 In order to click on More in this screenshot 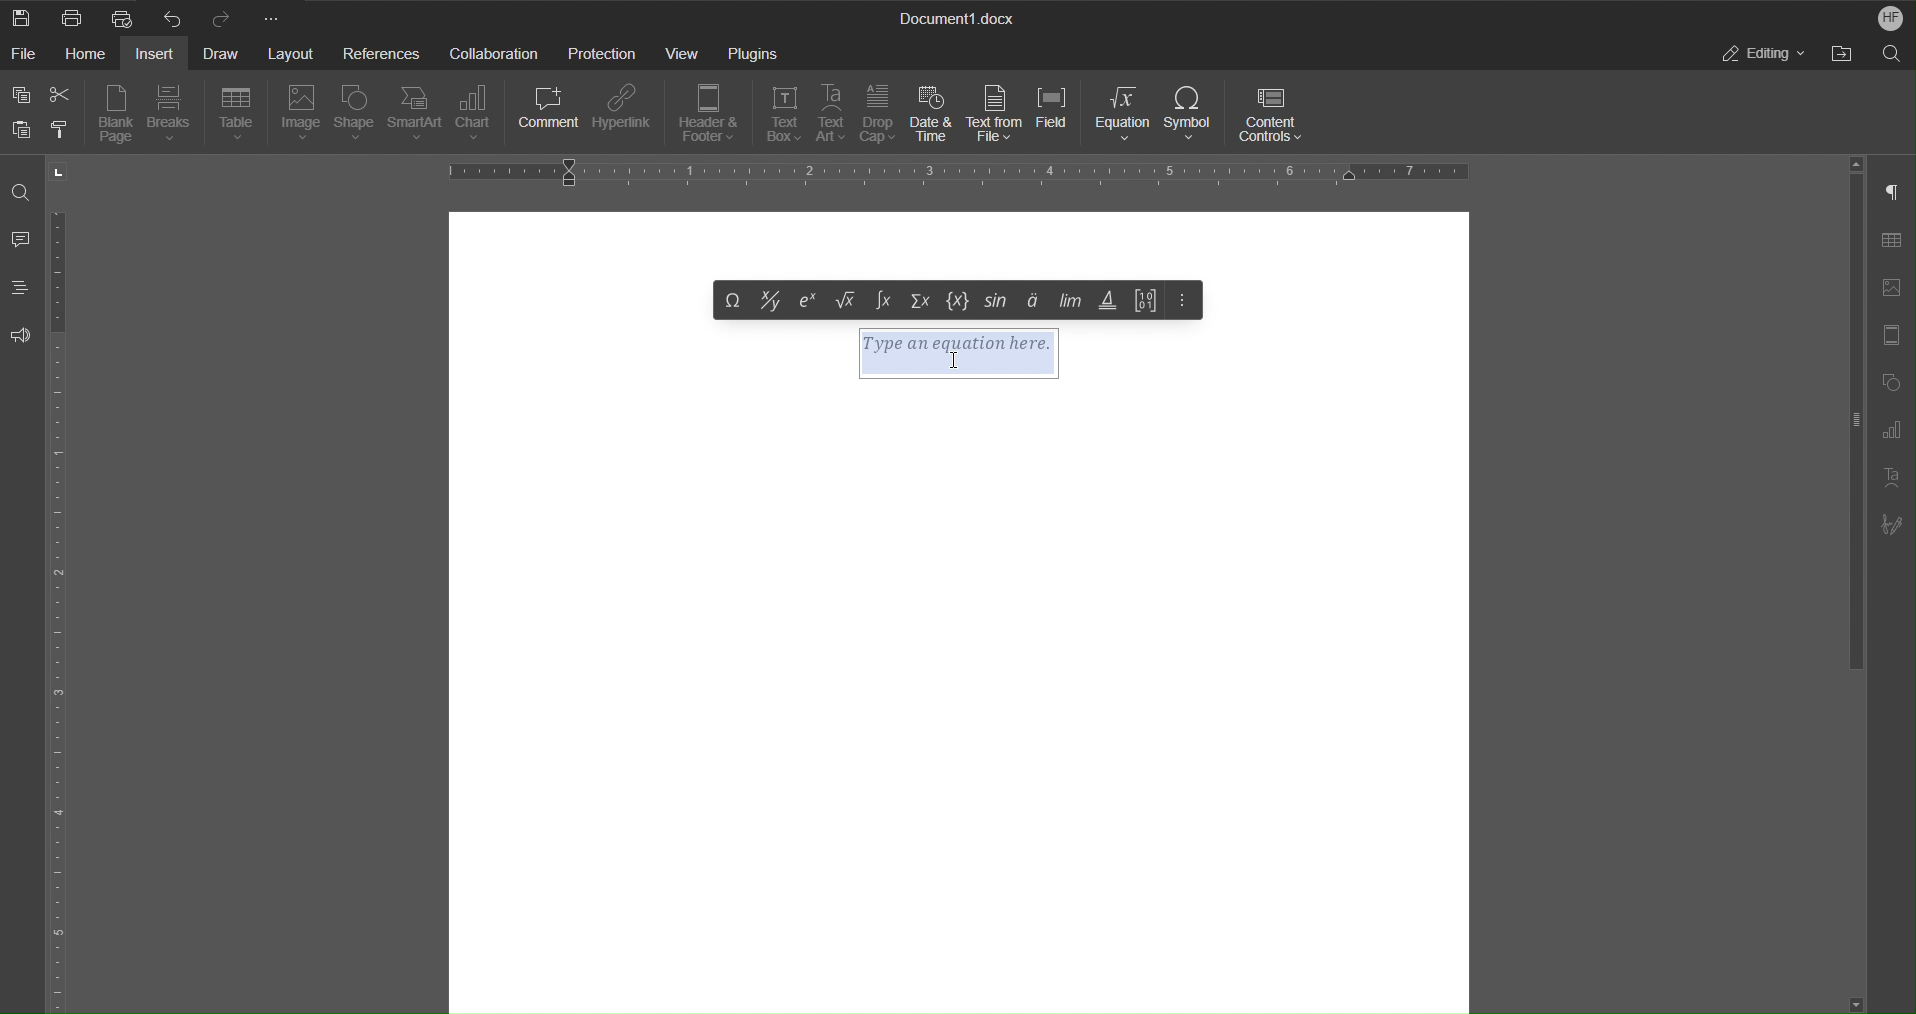, I will do `click(1183, 298)`.